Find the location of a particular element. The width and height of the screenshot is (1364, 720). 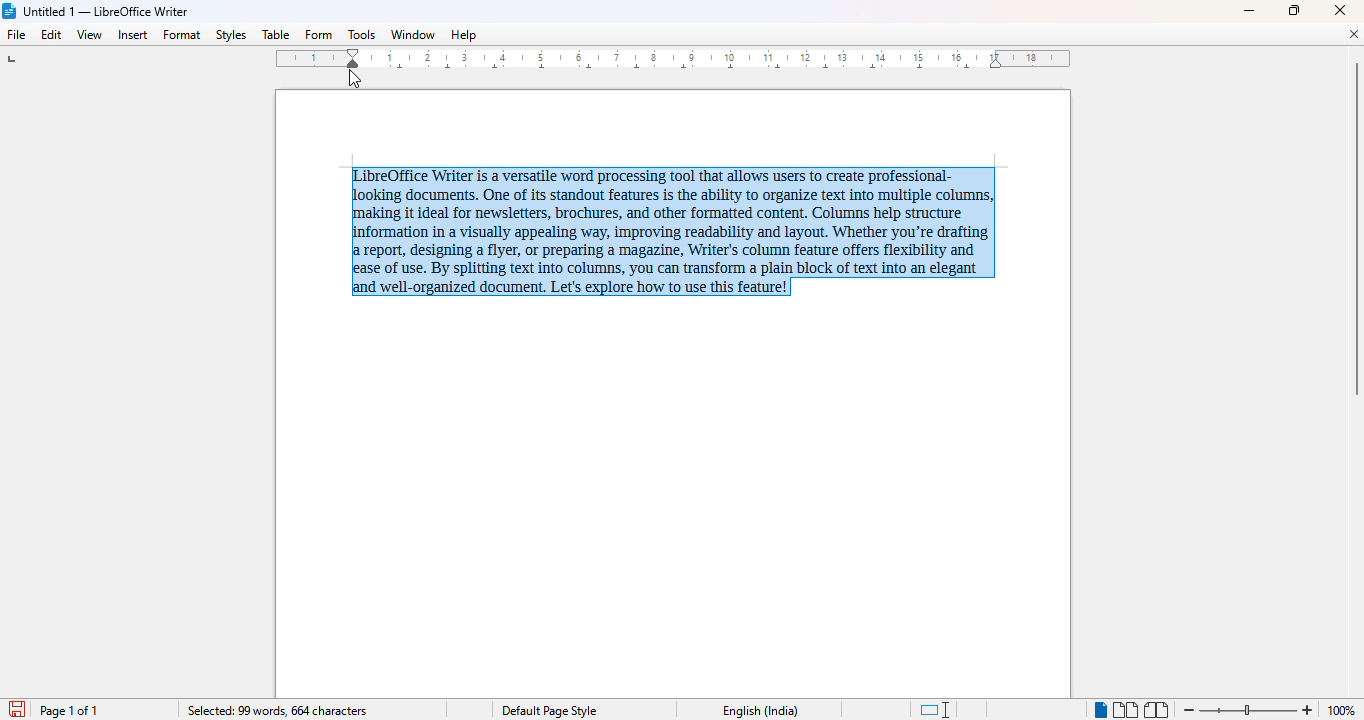

LibreOffice logo is located at coordinates (10, 11).